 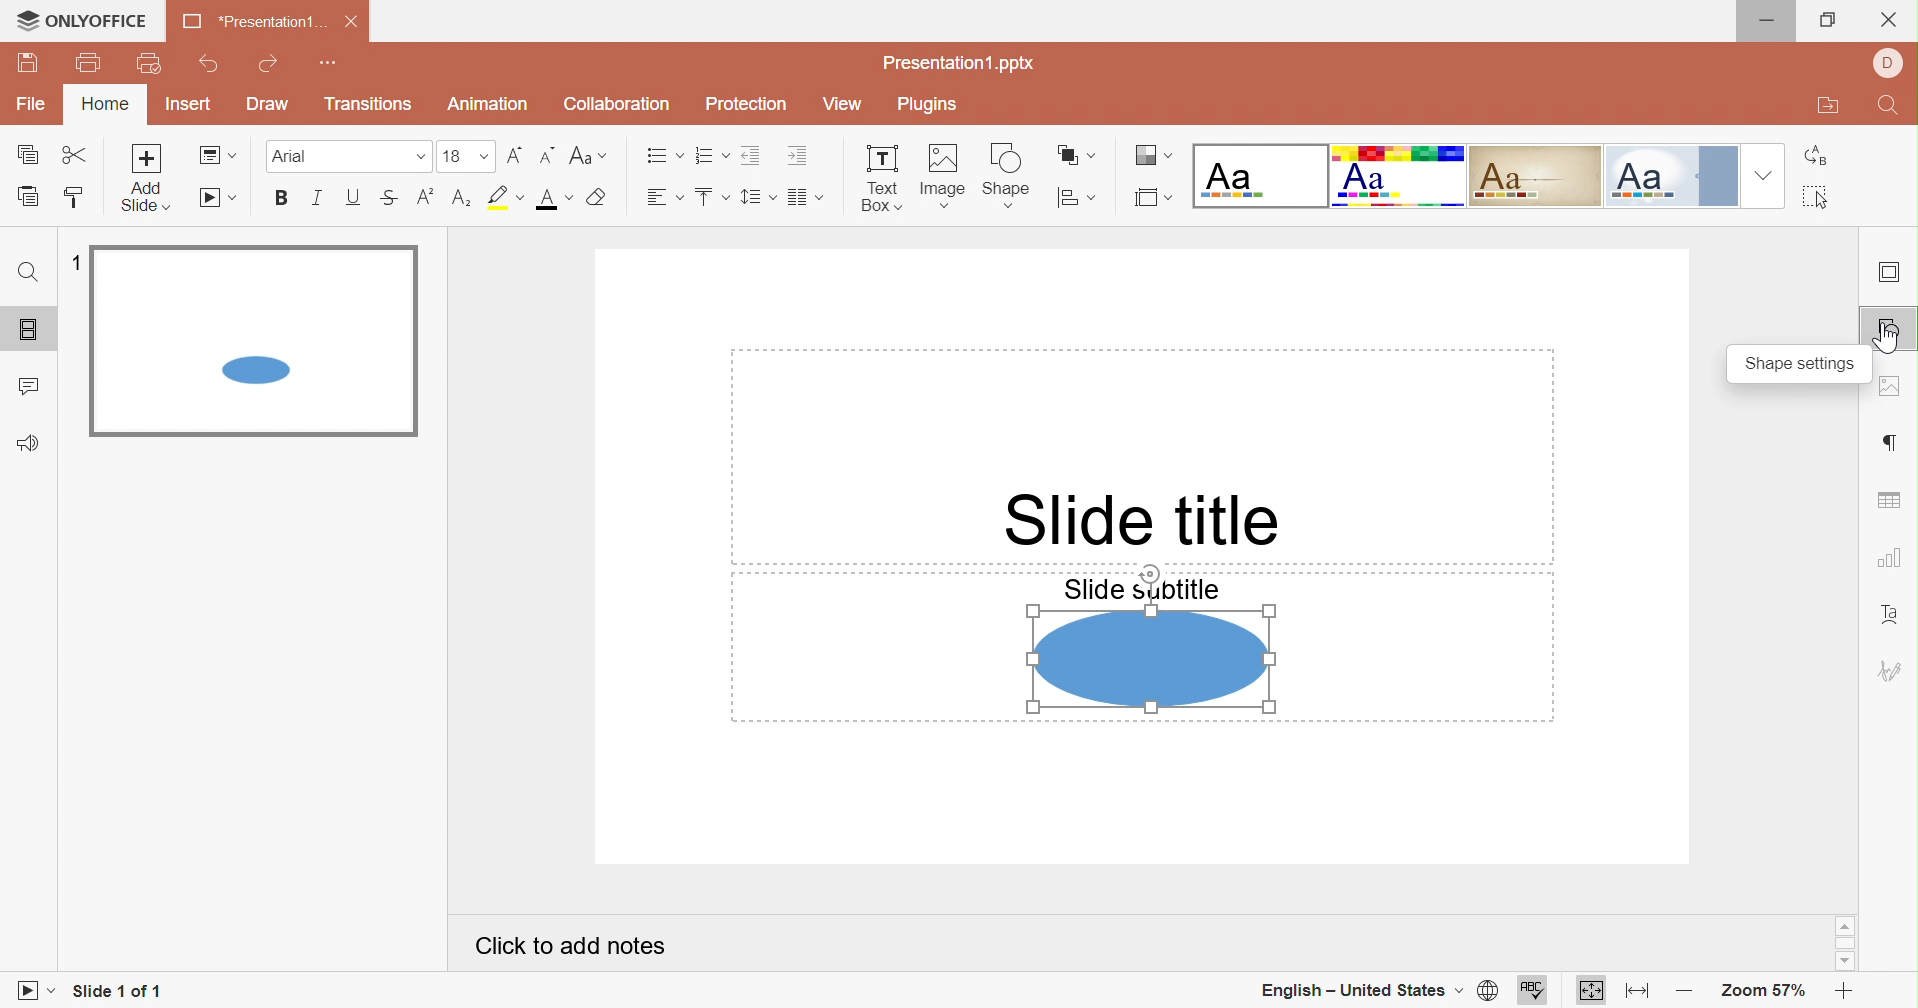 What do you see at coordinates (710, 156) in the screenshot?
I see `Numbering` at bounding box center [710, 156].